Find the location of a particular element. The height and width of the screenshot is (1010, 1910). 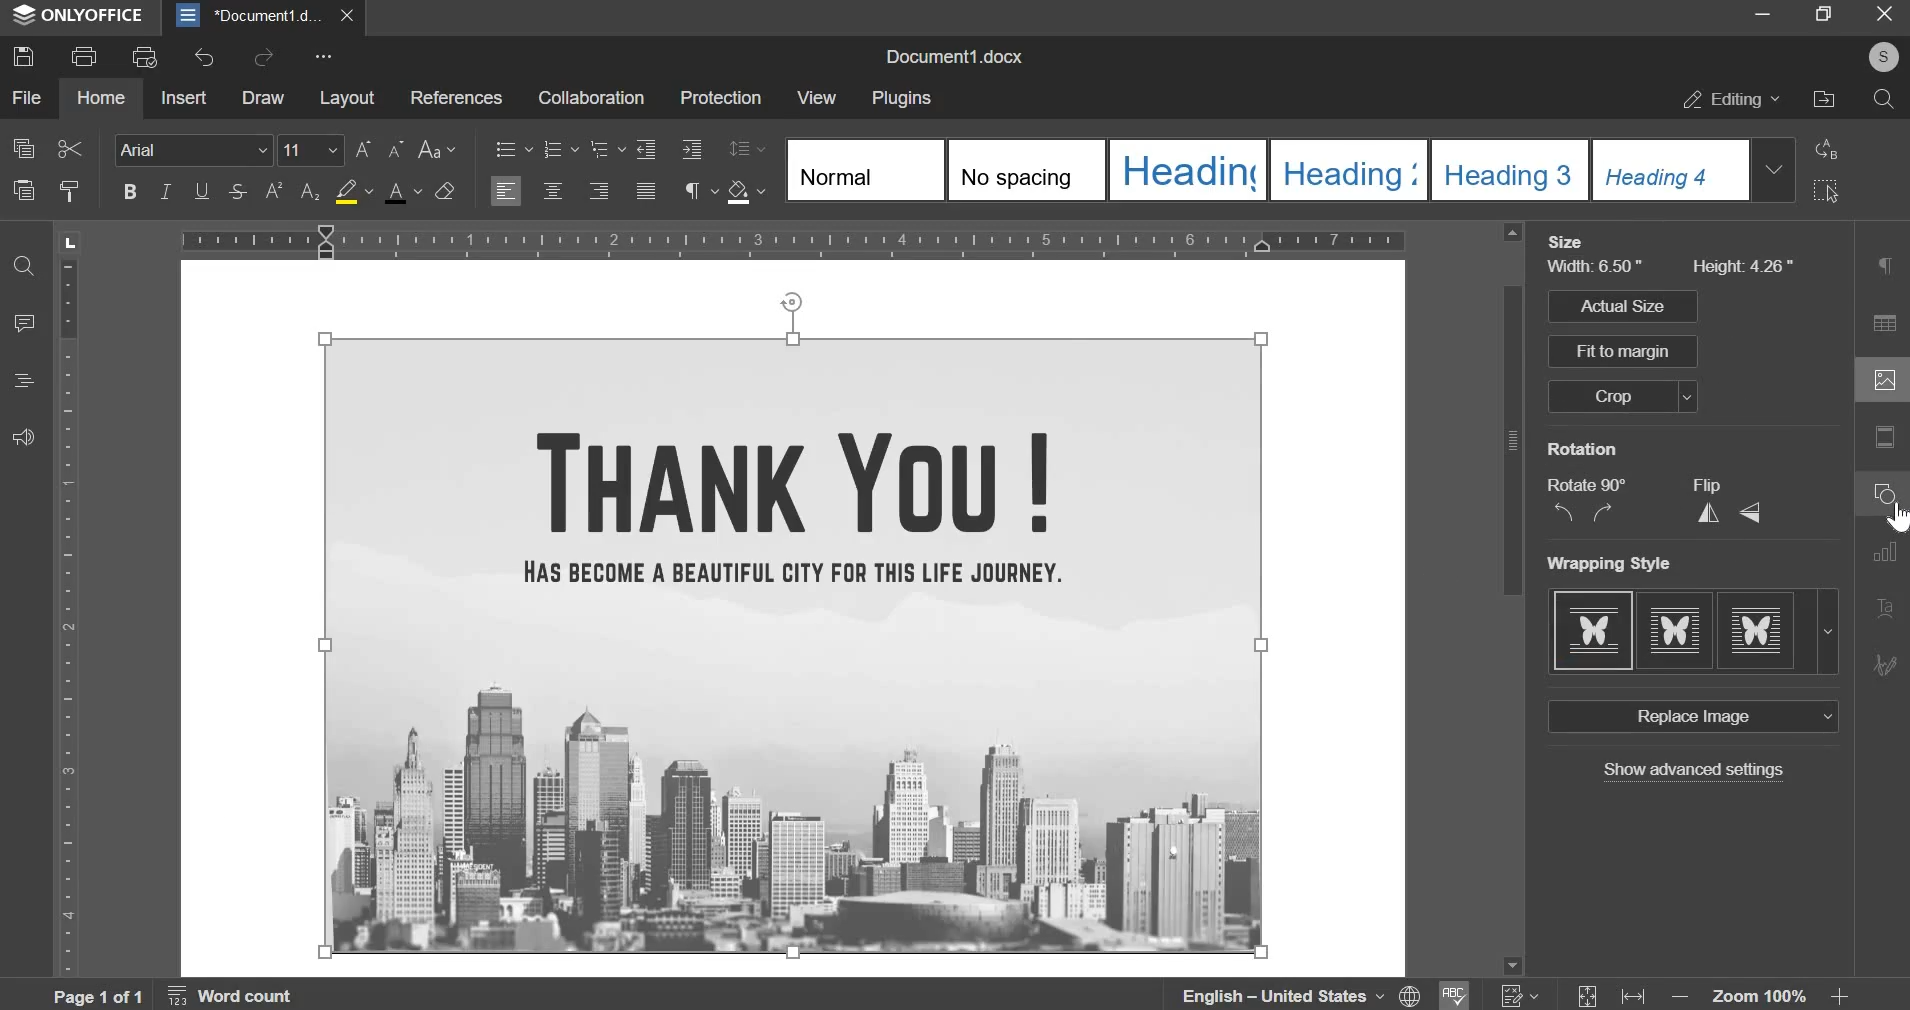

home is located at coordinates (100, 96).